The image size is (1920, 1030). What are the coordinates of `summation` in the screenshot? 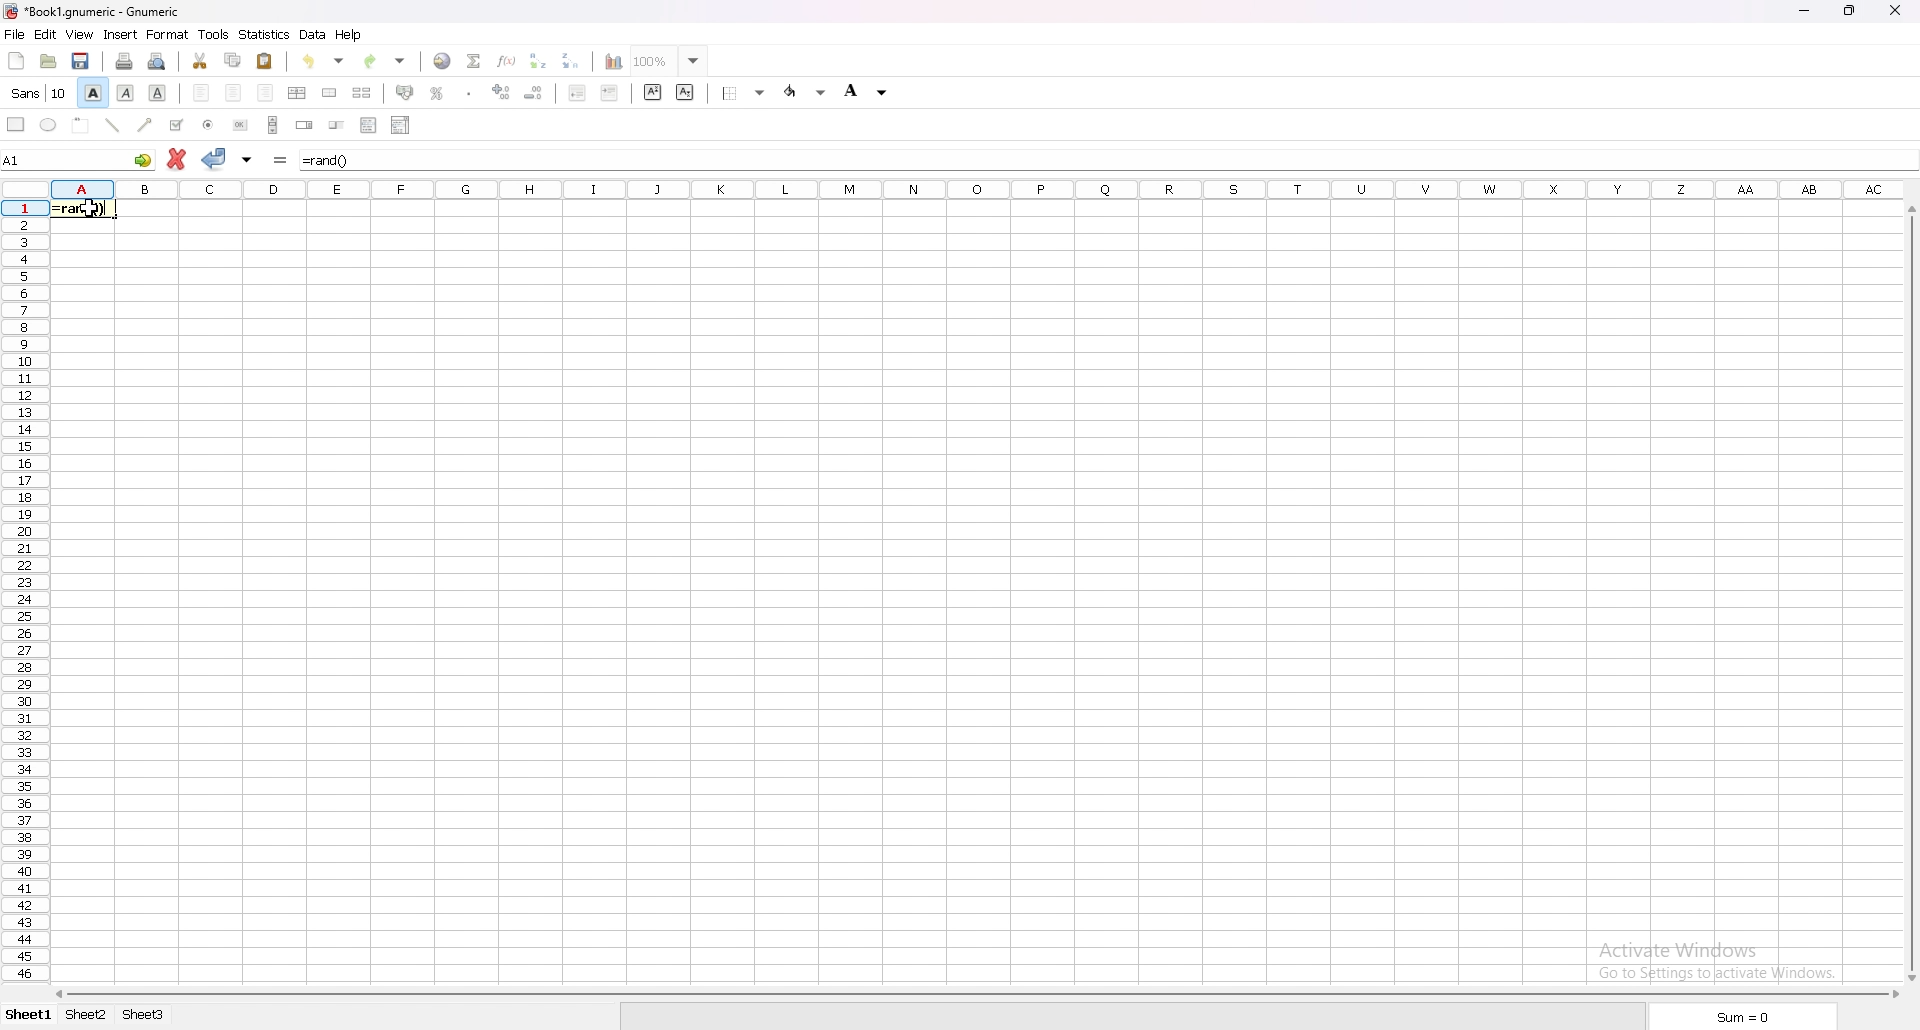 It's located at (476, 60).